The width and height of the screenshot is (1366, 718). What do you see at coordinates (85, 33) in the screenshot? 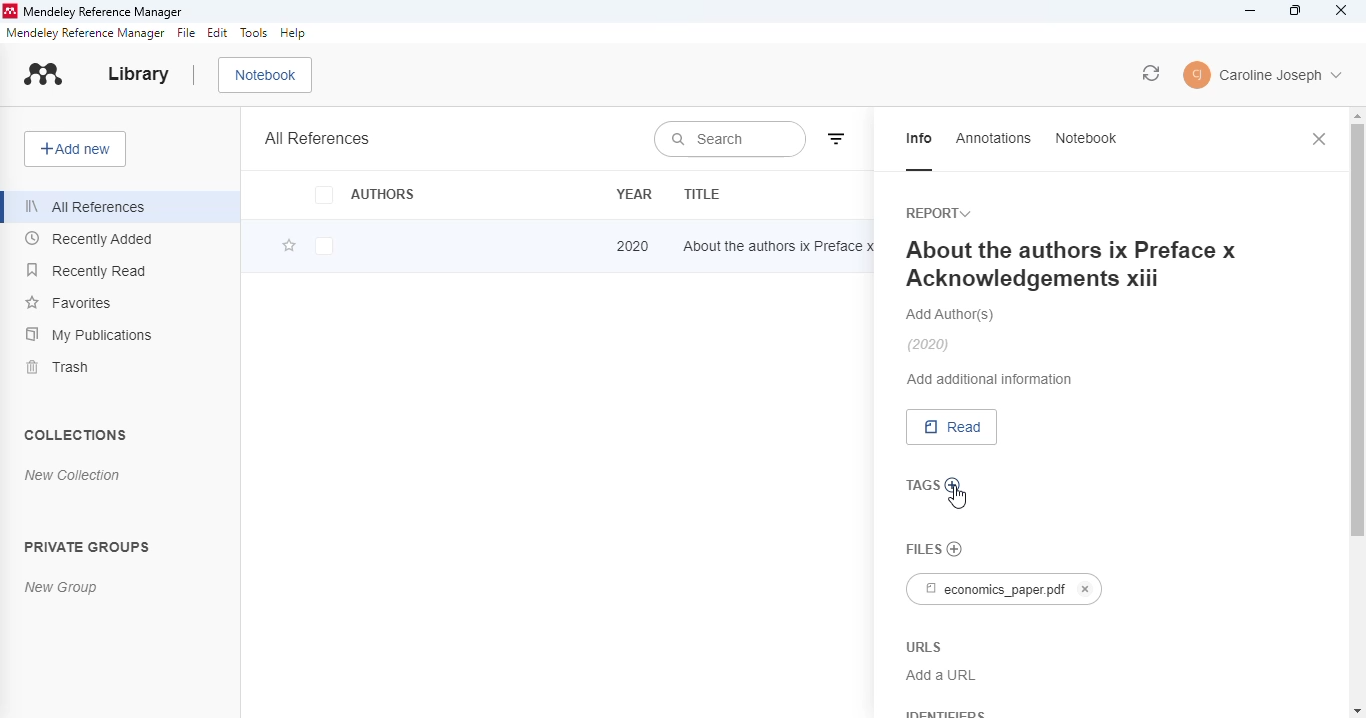
I see `mendeley reference manager` at bounding box center [85, 33].